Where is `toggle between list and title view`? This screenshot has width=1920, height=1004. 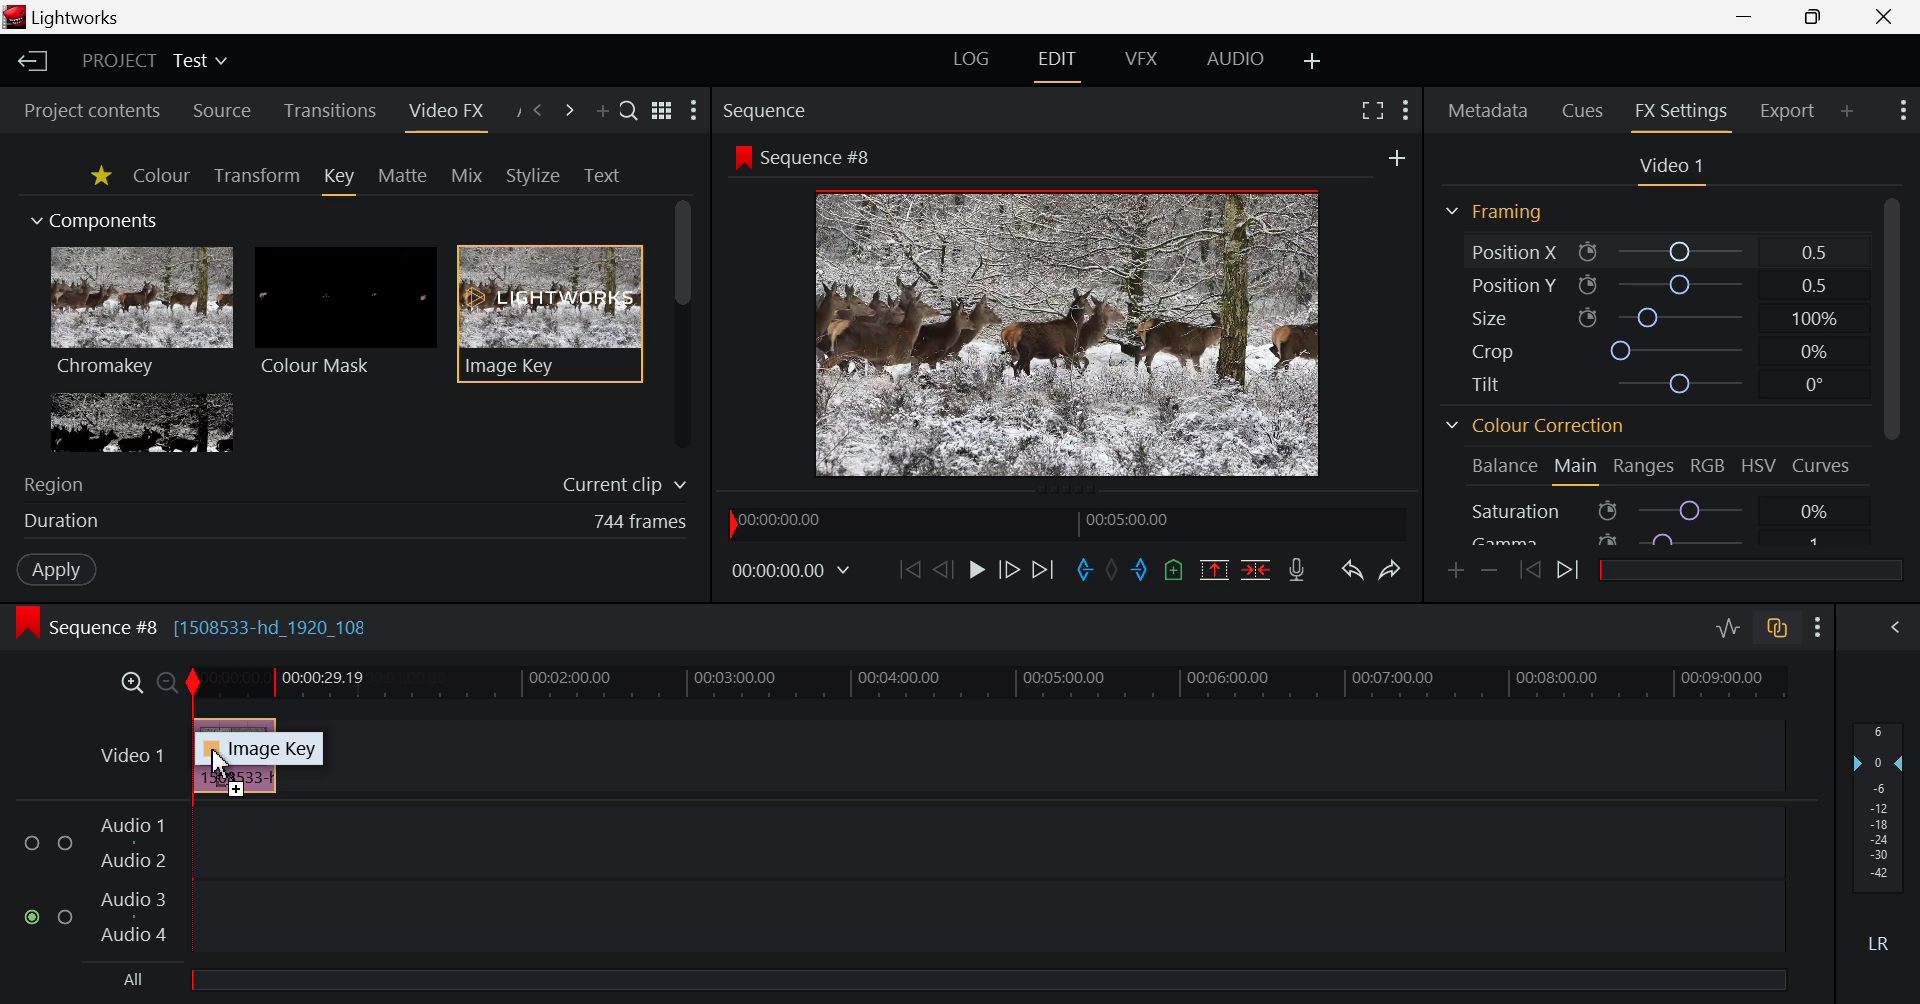
toggle between list and title view is located at coordinates (662, 108).